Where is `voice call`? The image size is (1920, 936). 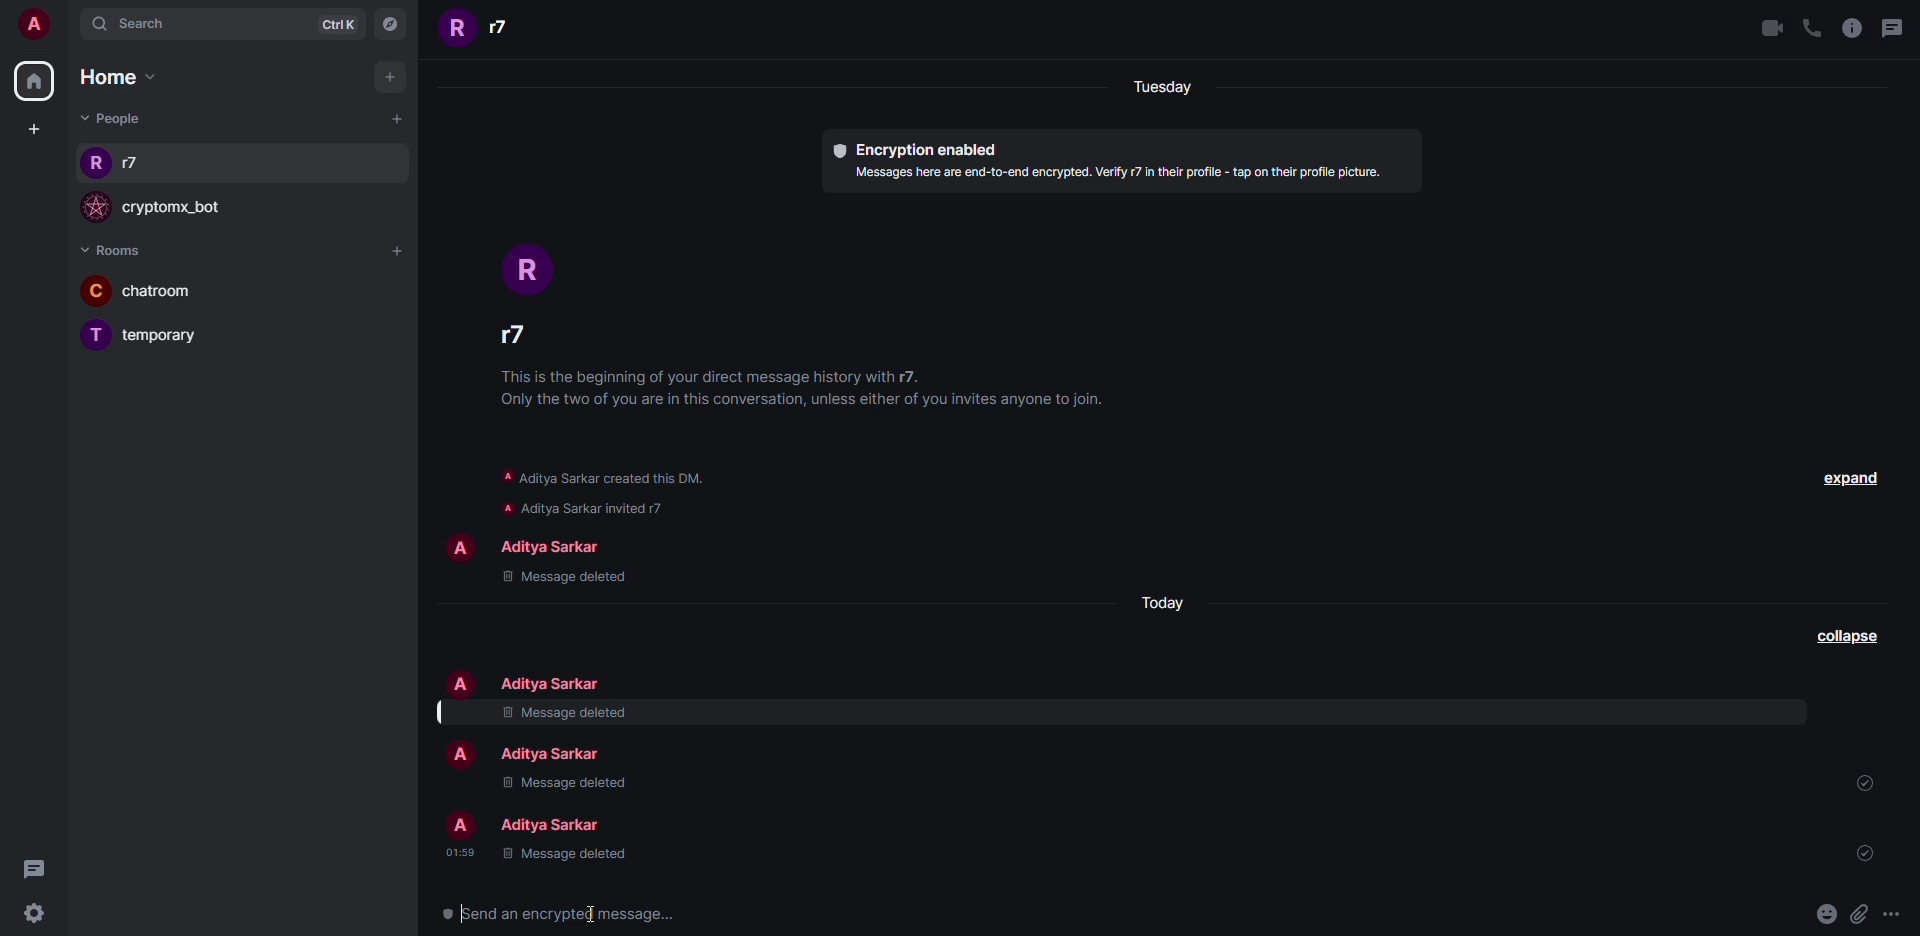 voice call is located at coordinates (1811, 28).